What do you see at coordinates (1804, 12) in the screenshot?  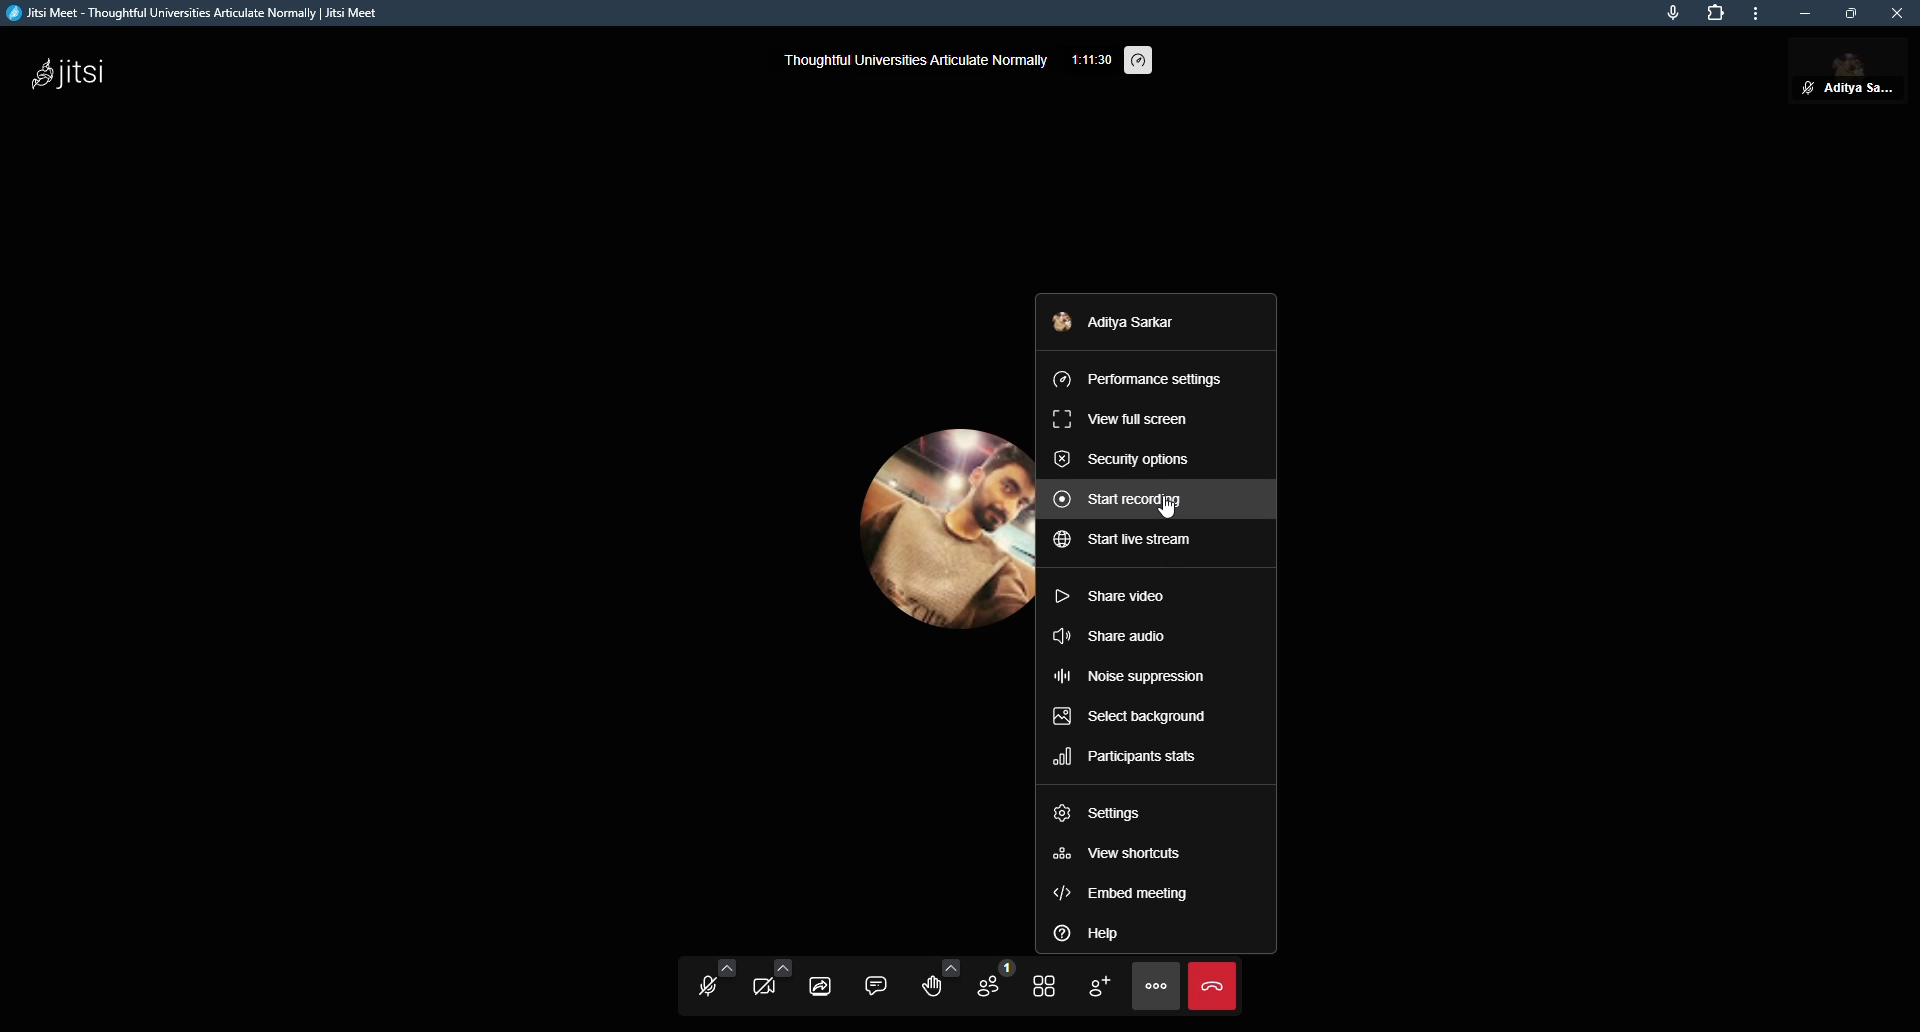 I see `minimize` at bounding box center [1804, 12].